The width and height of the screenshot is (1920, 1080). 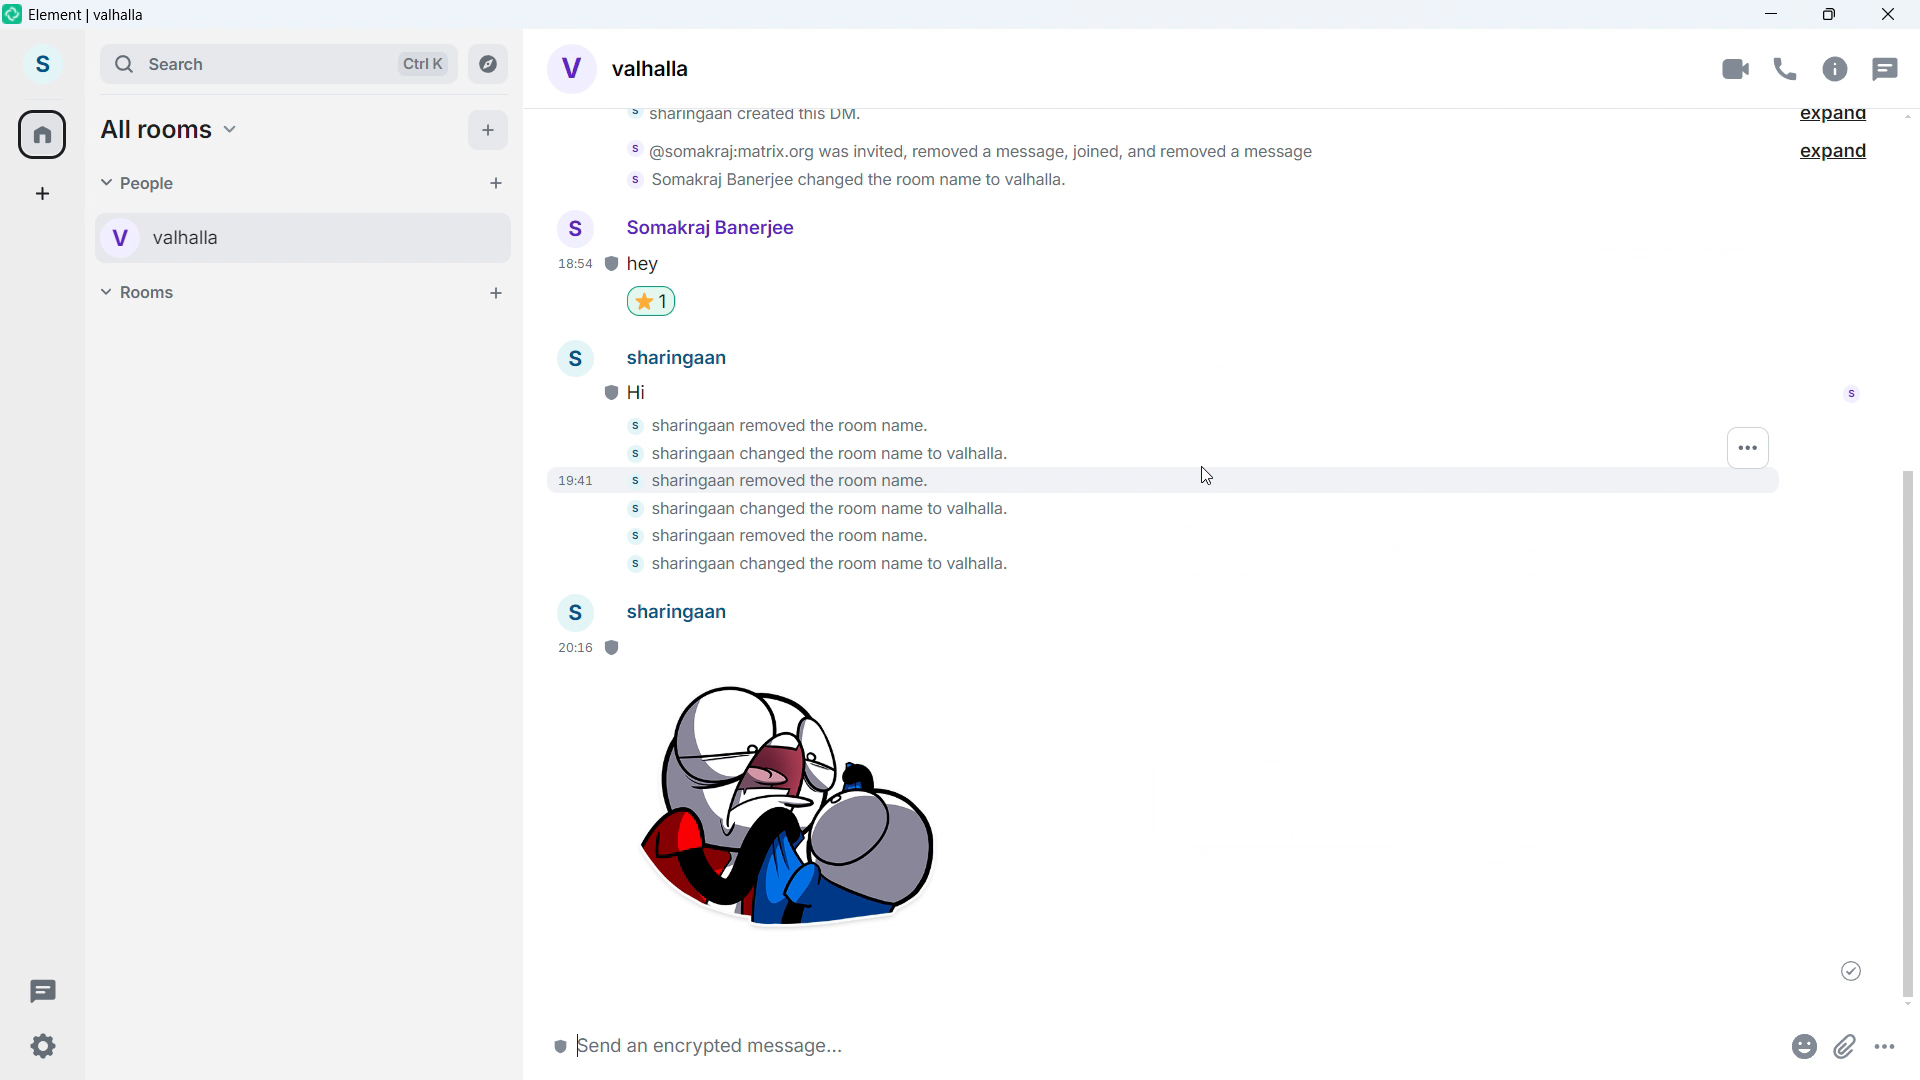 I want to click on Close , so click(x=1888, y=15).